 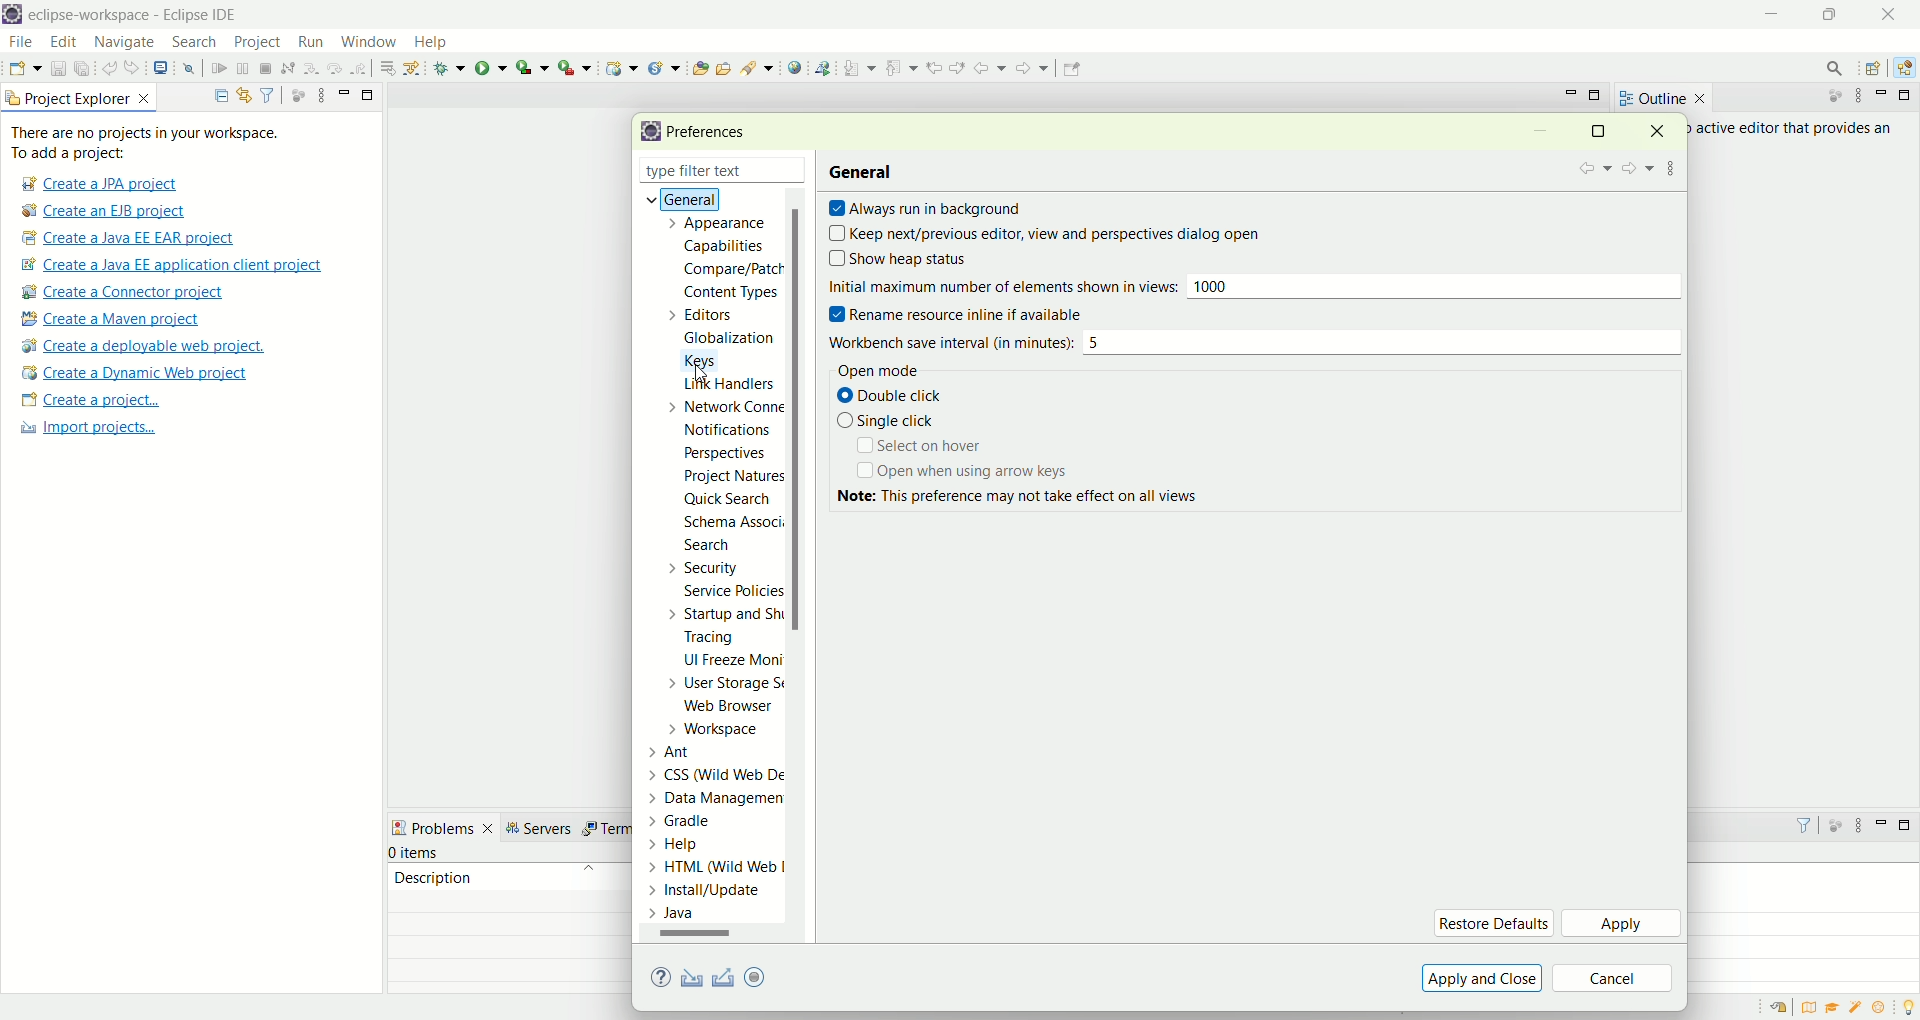 I want to click on tip of the day, so click(x=1908, y=1005).